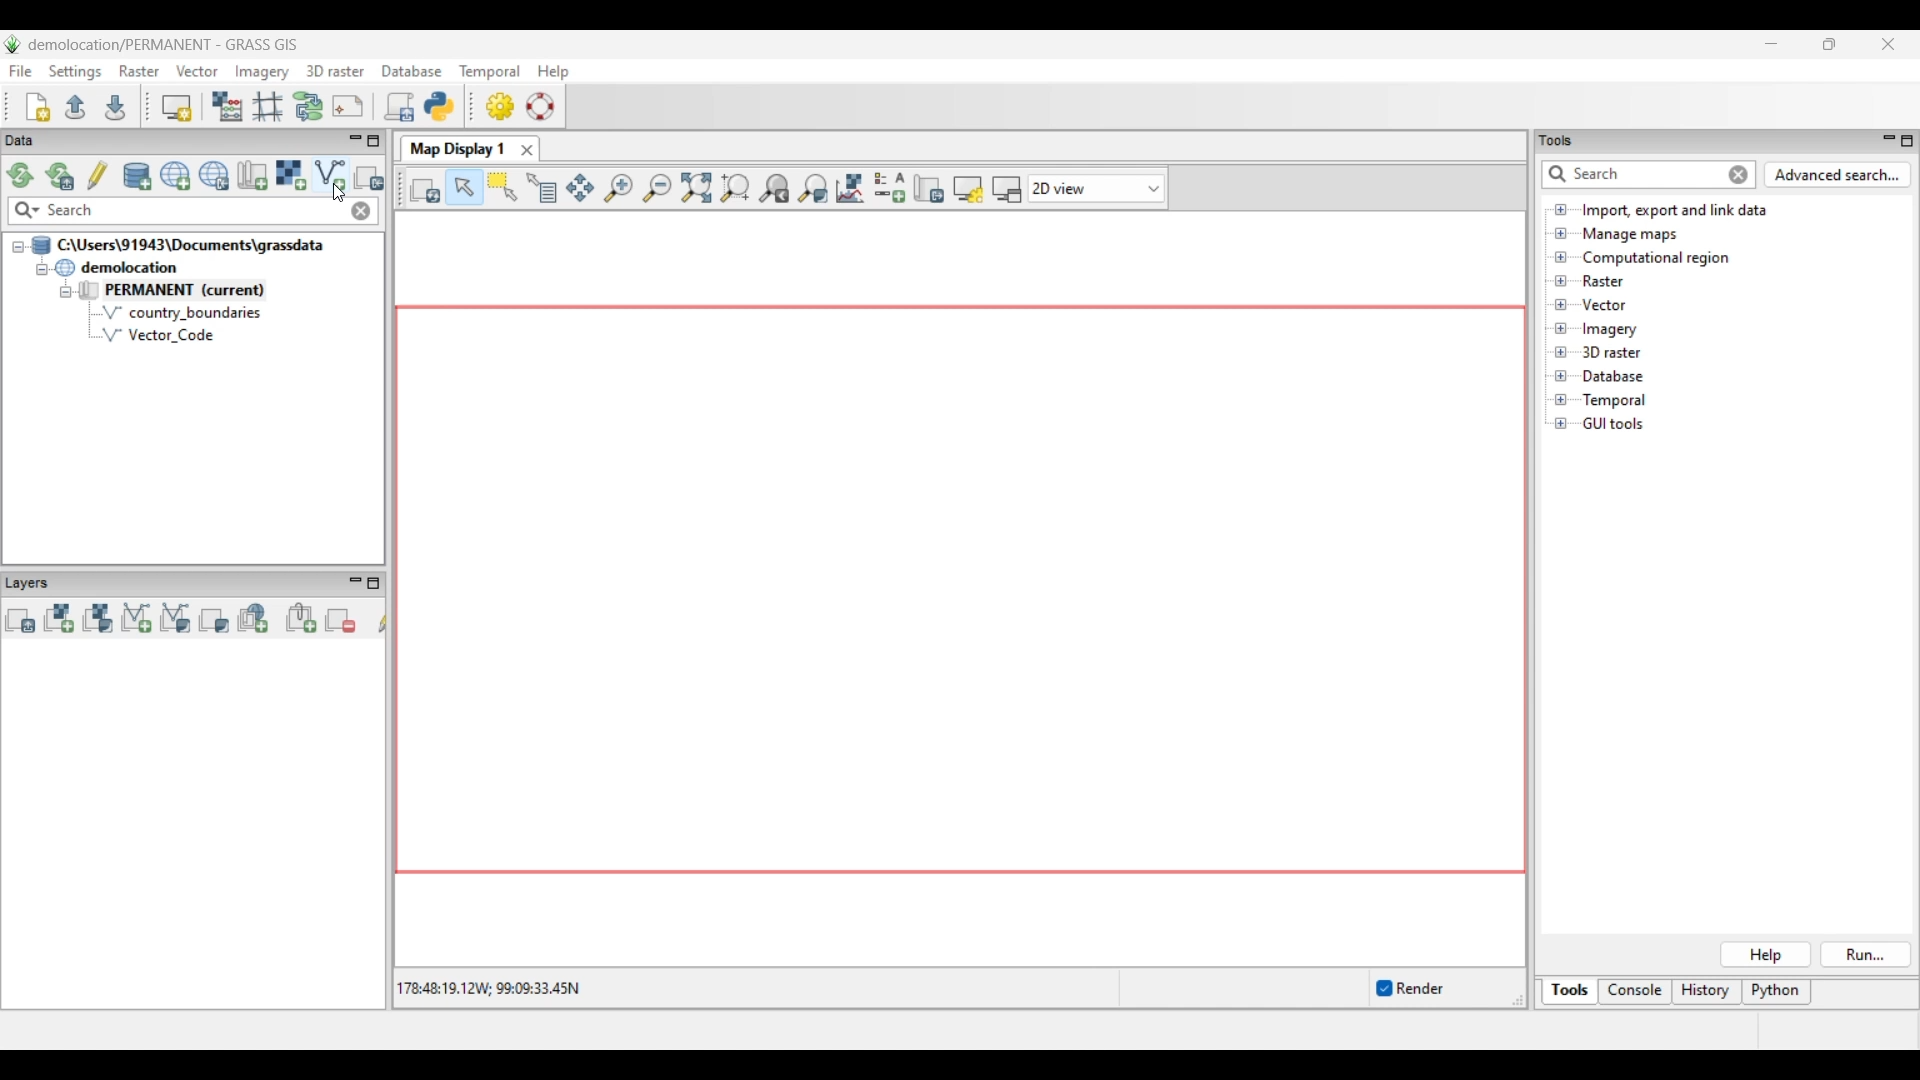  Describe the element at coordinates (182, 312) in the screenshot. I see `country_boundaries` at that location.